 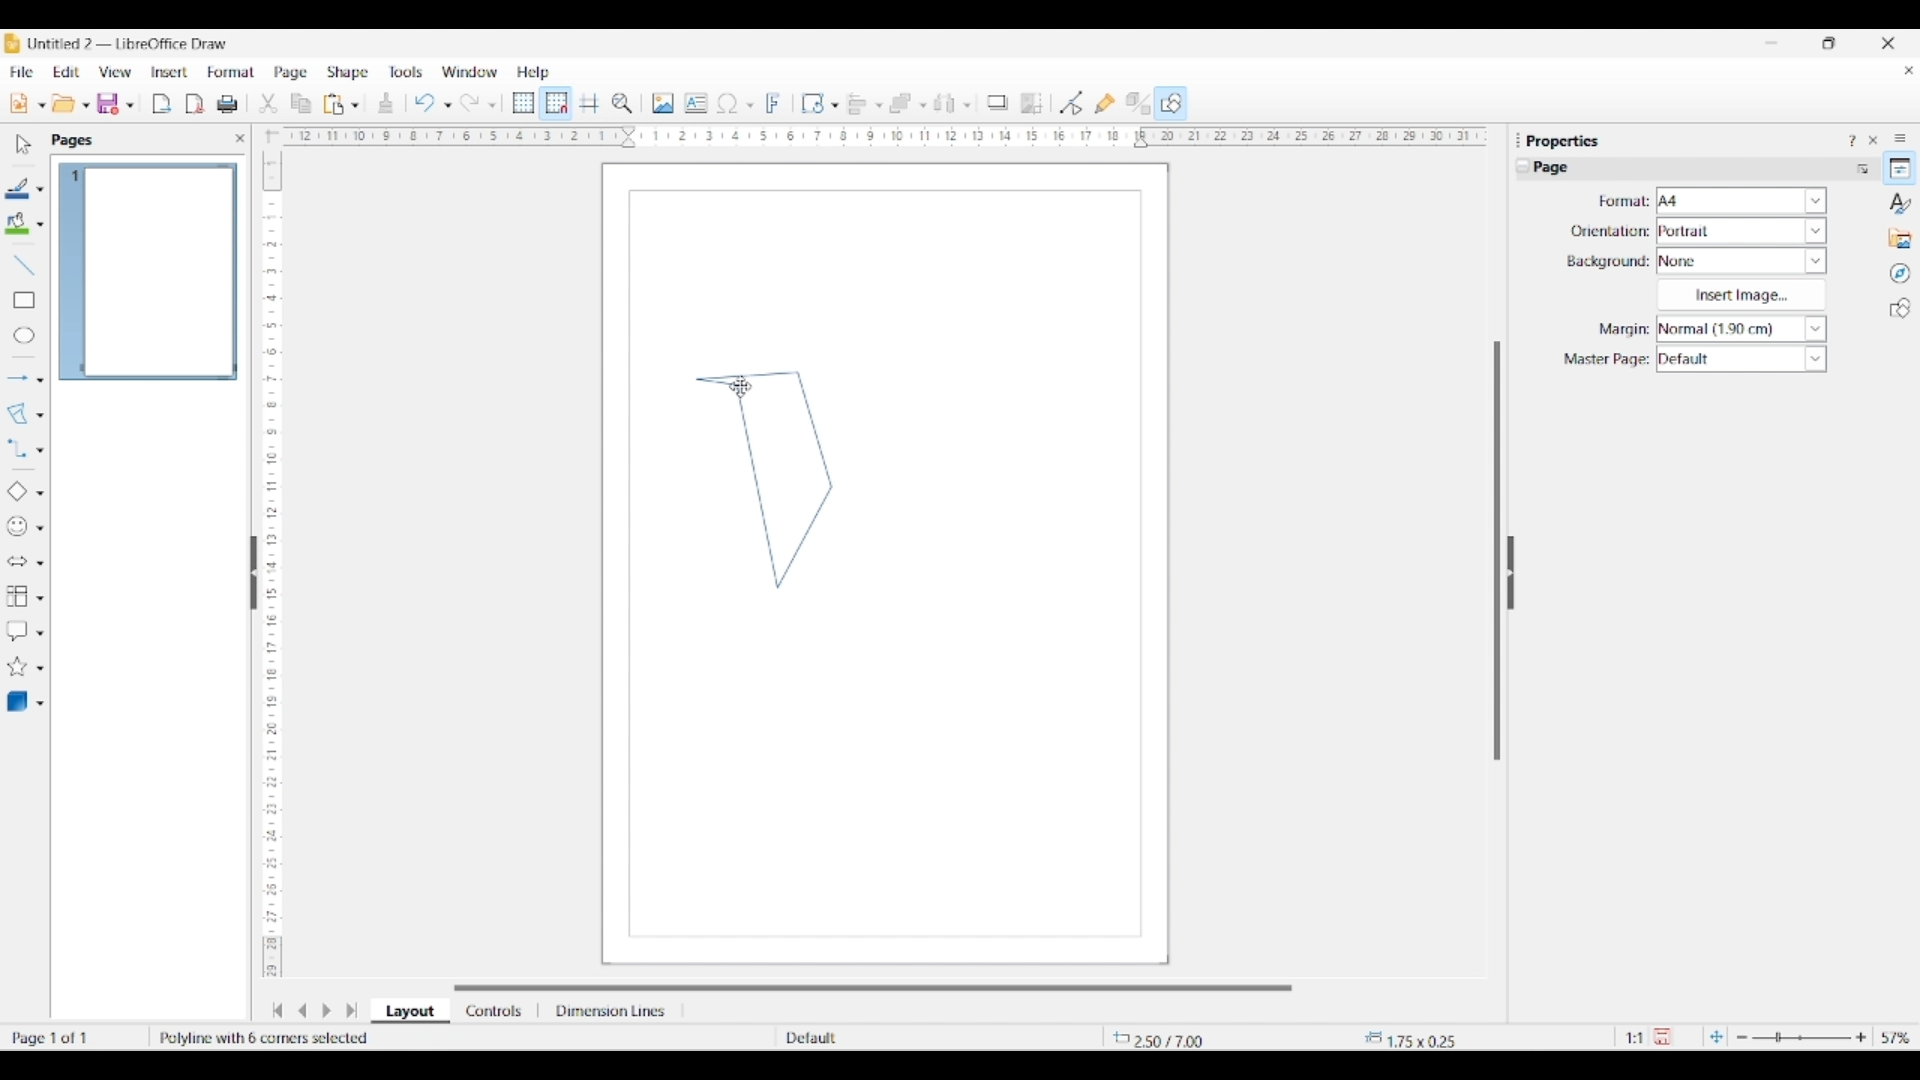 What do you see at coordinates (268, 104) in the screenshot?
I see `Selected copy options` at bounding box center [268, 104].